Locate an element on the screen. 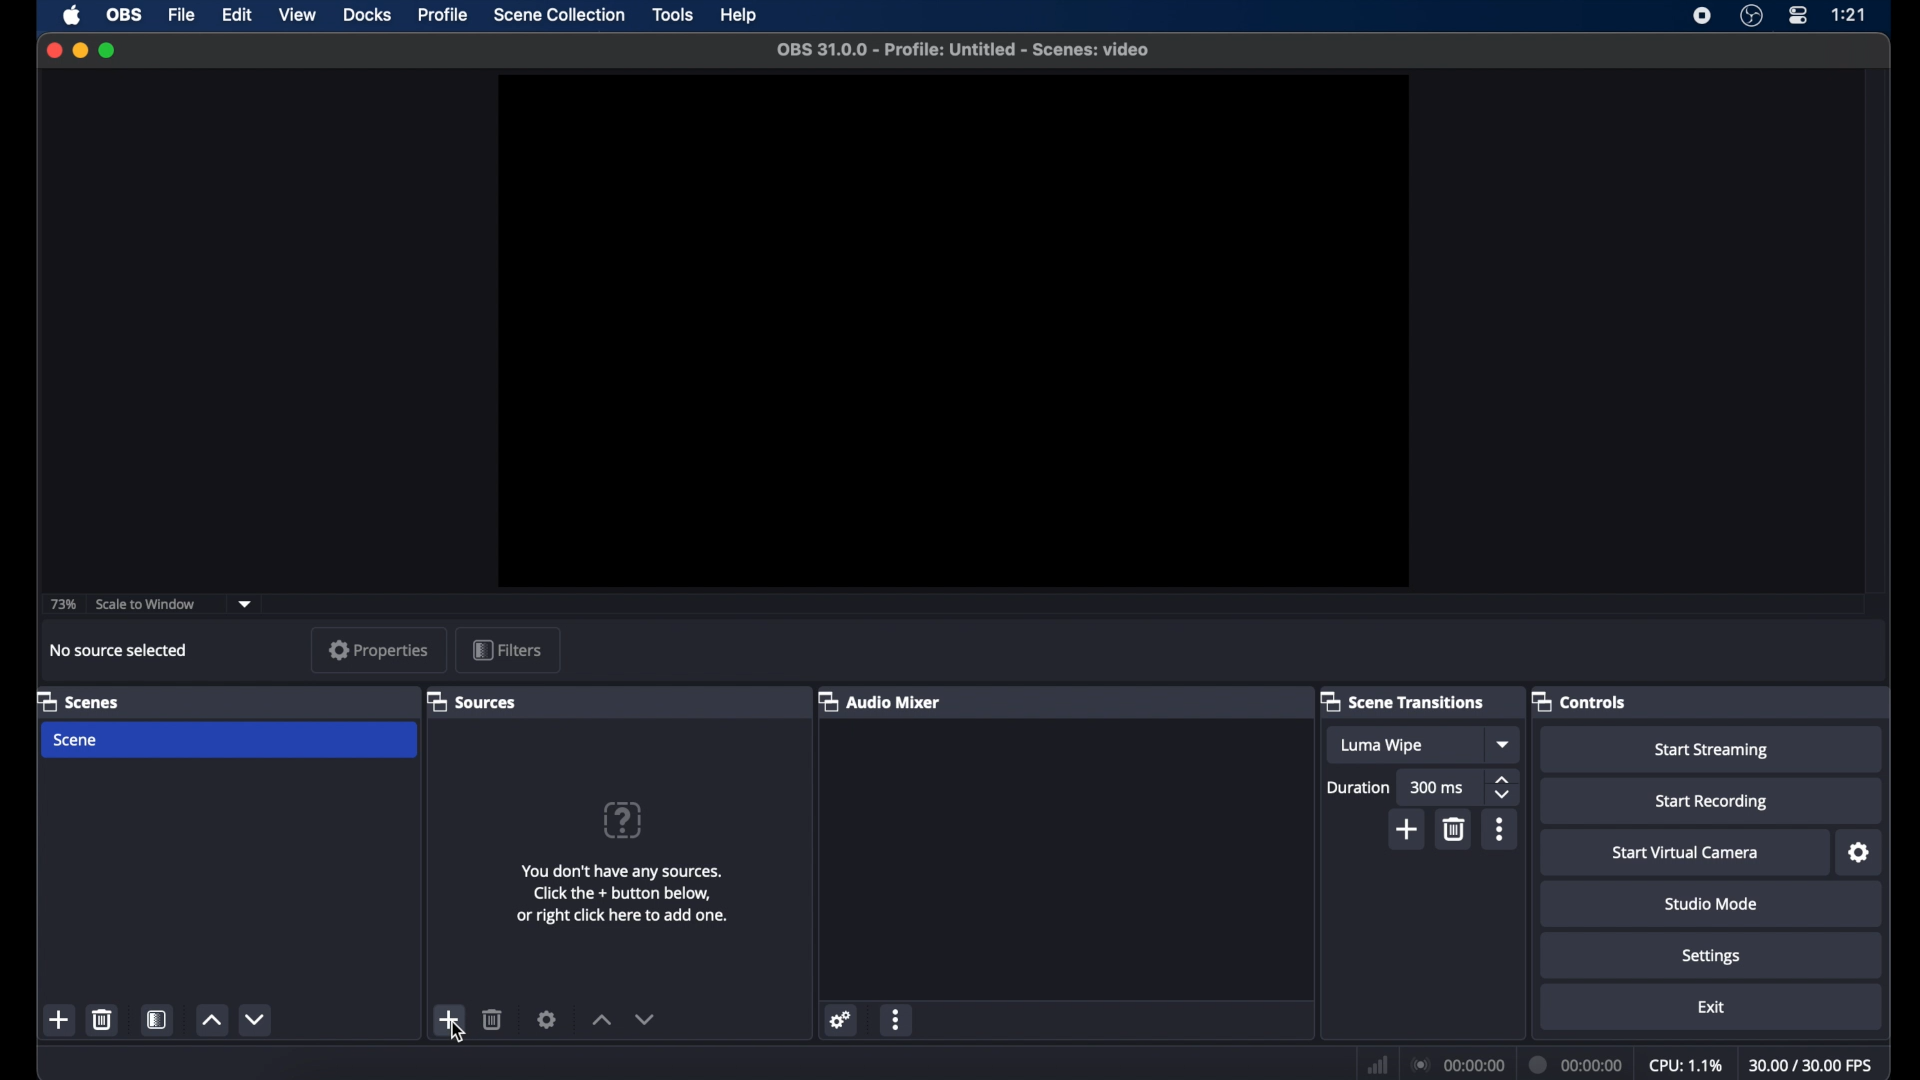  73% is located at coordinates (62, 603).